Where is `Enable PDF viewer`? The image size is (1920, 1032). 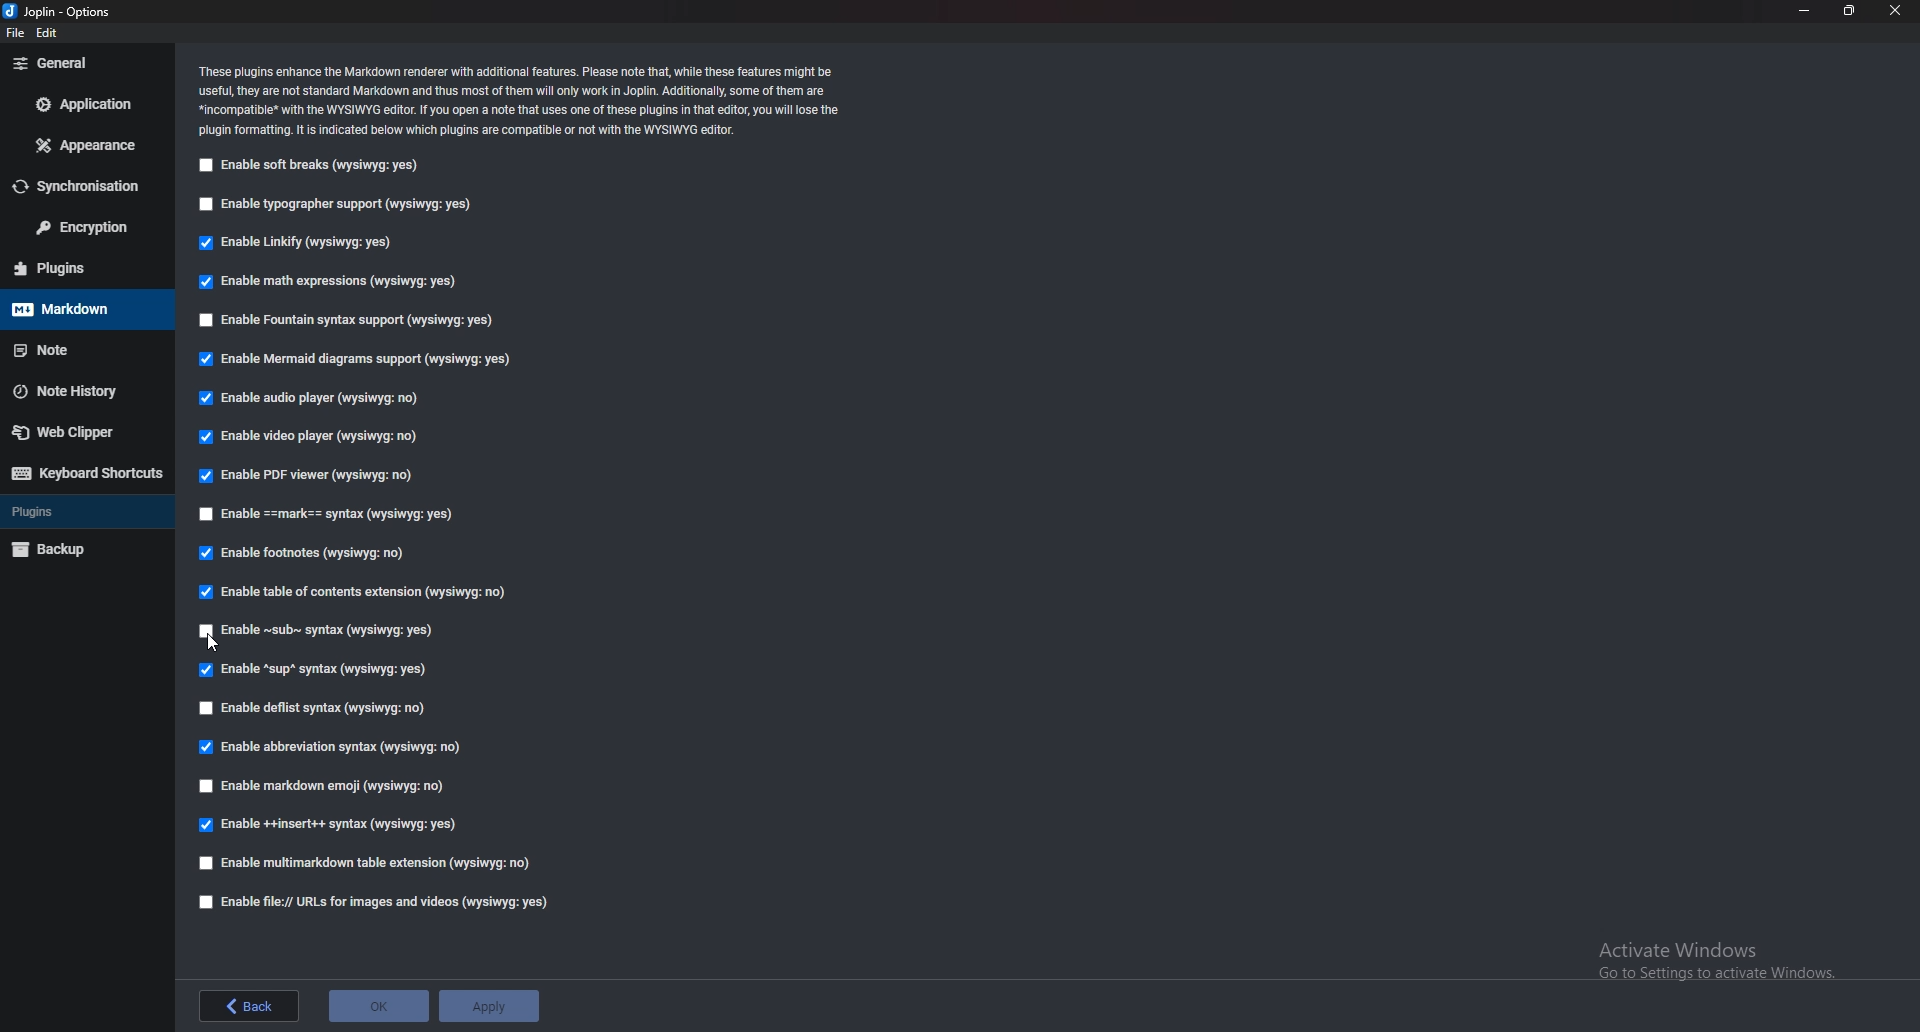 Enable PDF viewer is located at coordinates (299, 477).